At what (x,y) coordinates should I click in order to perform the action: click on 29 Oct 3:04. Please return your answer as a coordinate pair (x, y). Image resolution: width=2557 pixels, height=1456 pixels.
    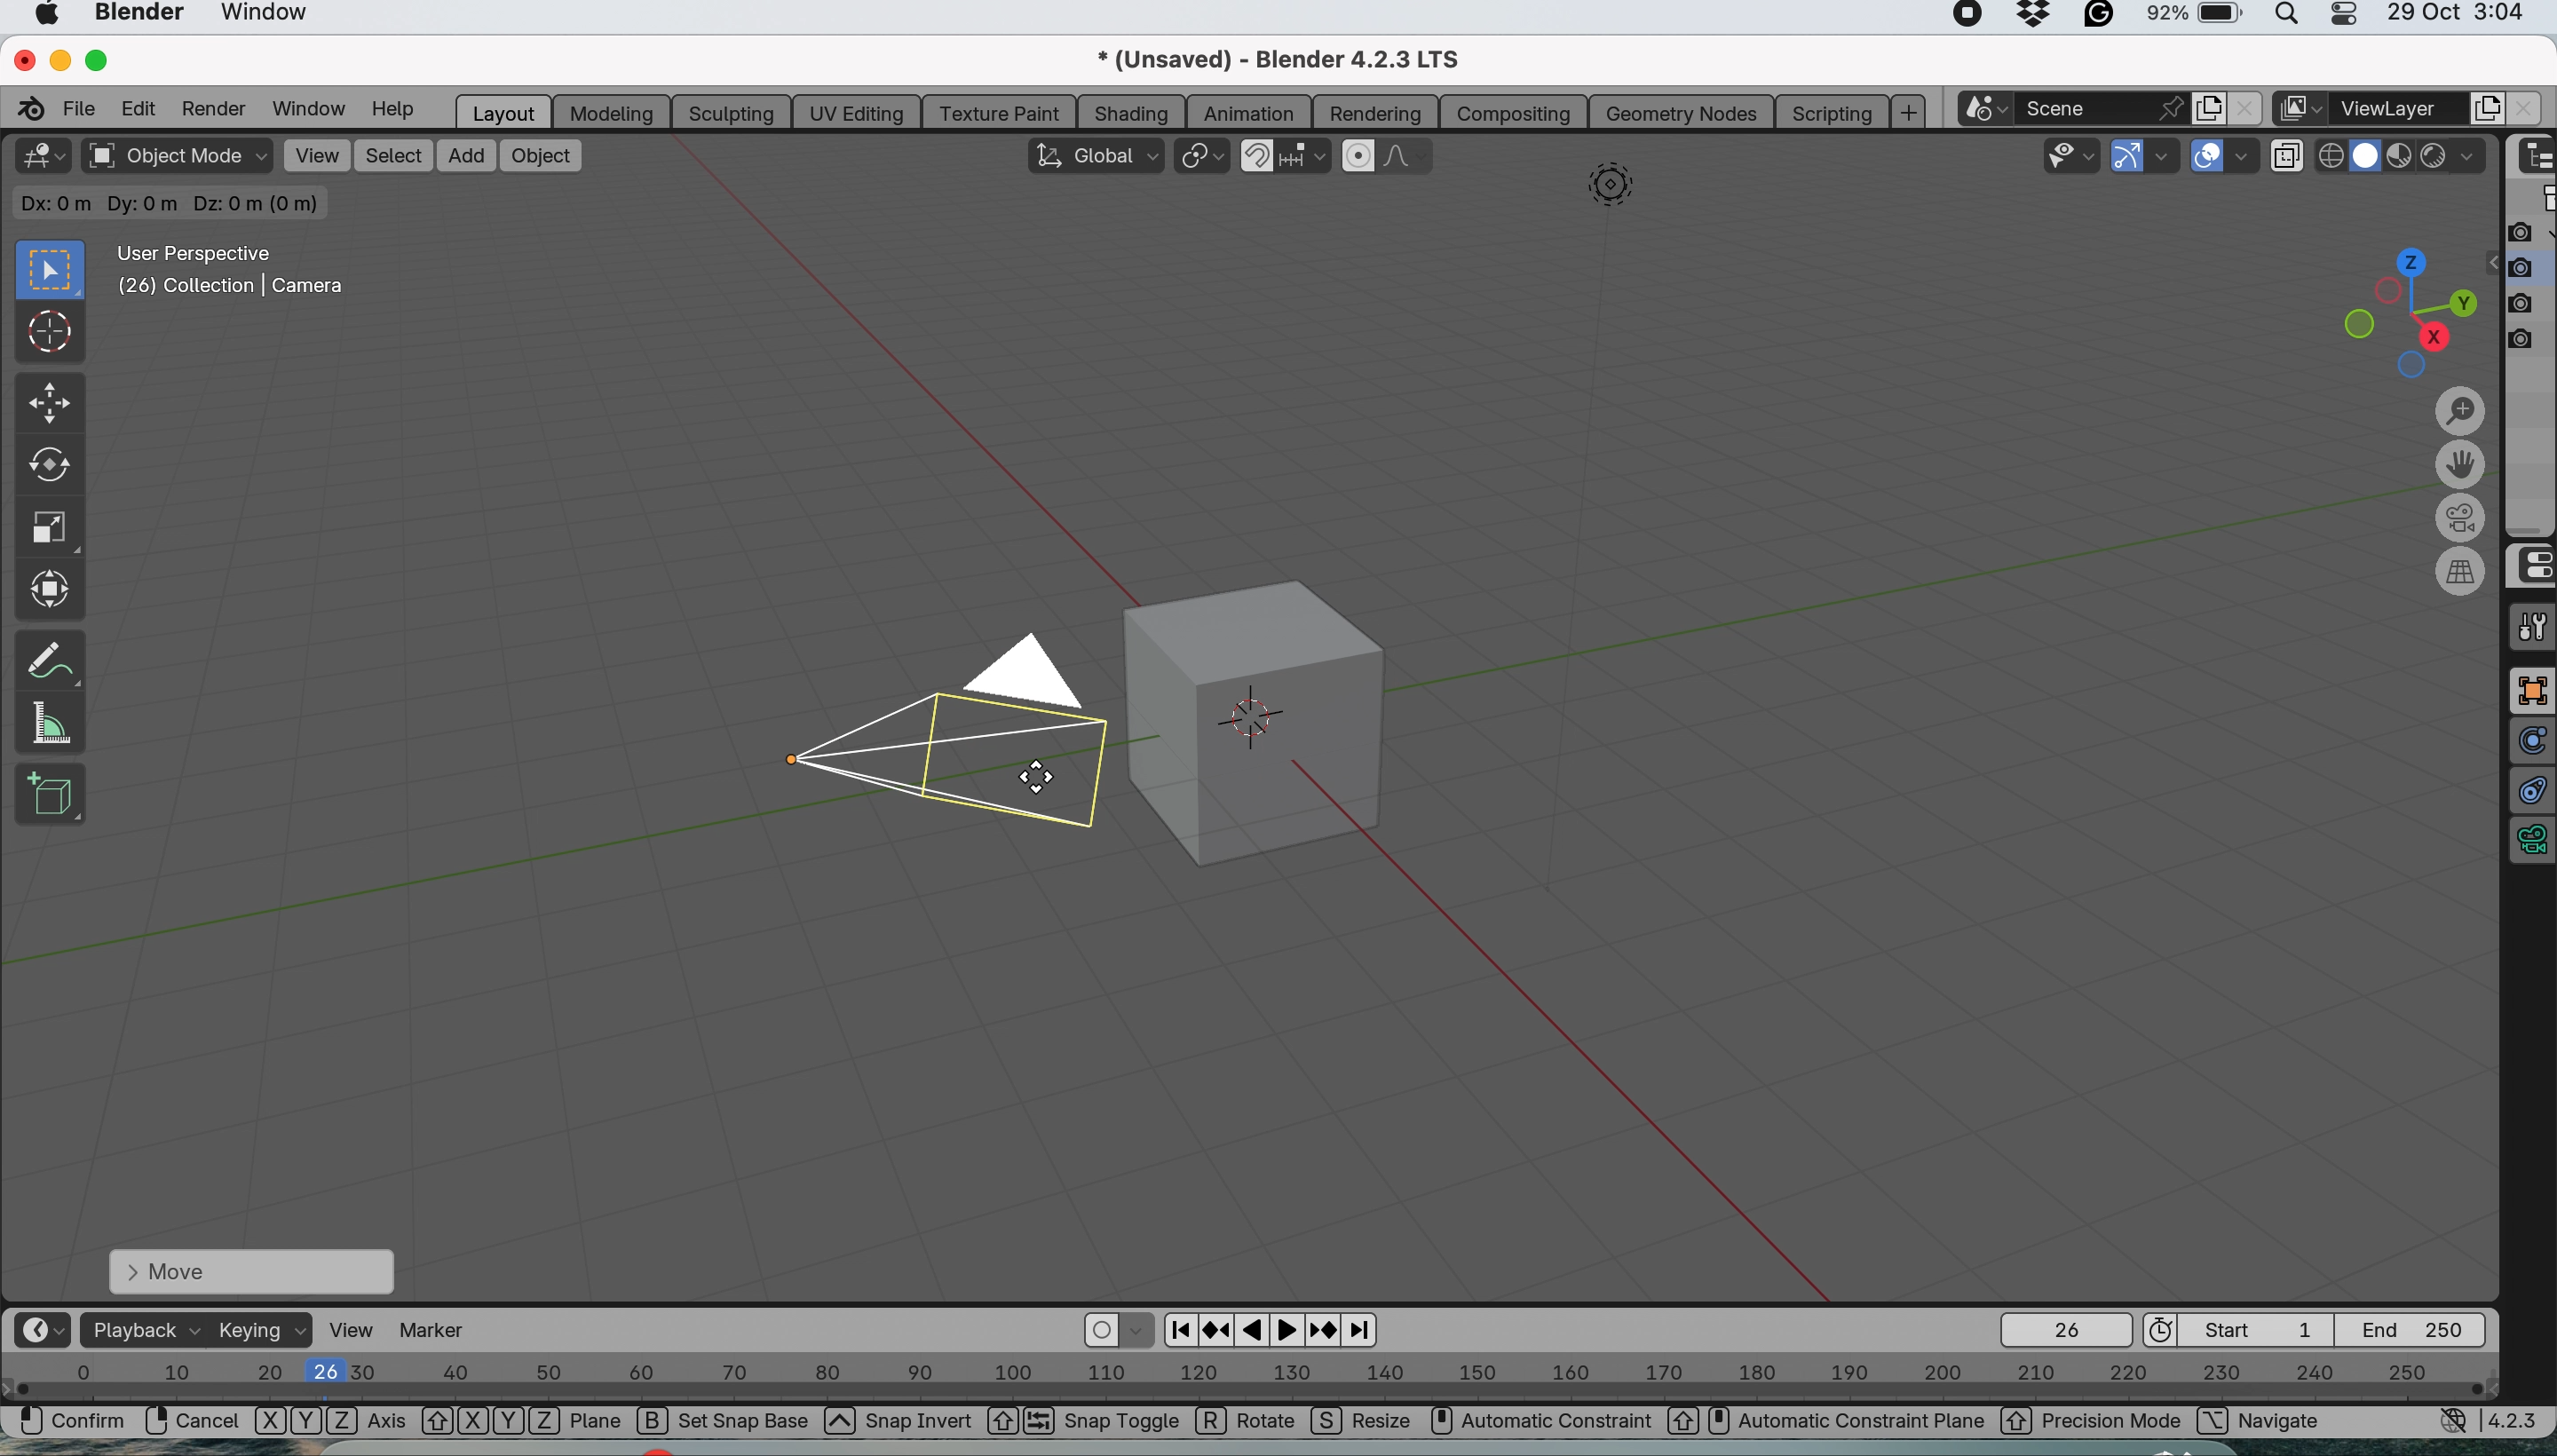
    Looking at the image, I should click on (2456, 14).